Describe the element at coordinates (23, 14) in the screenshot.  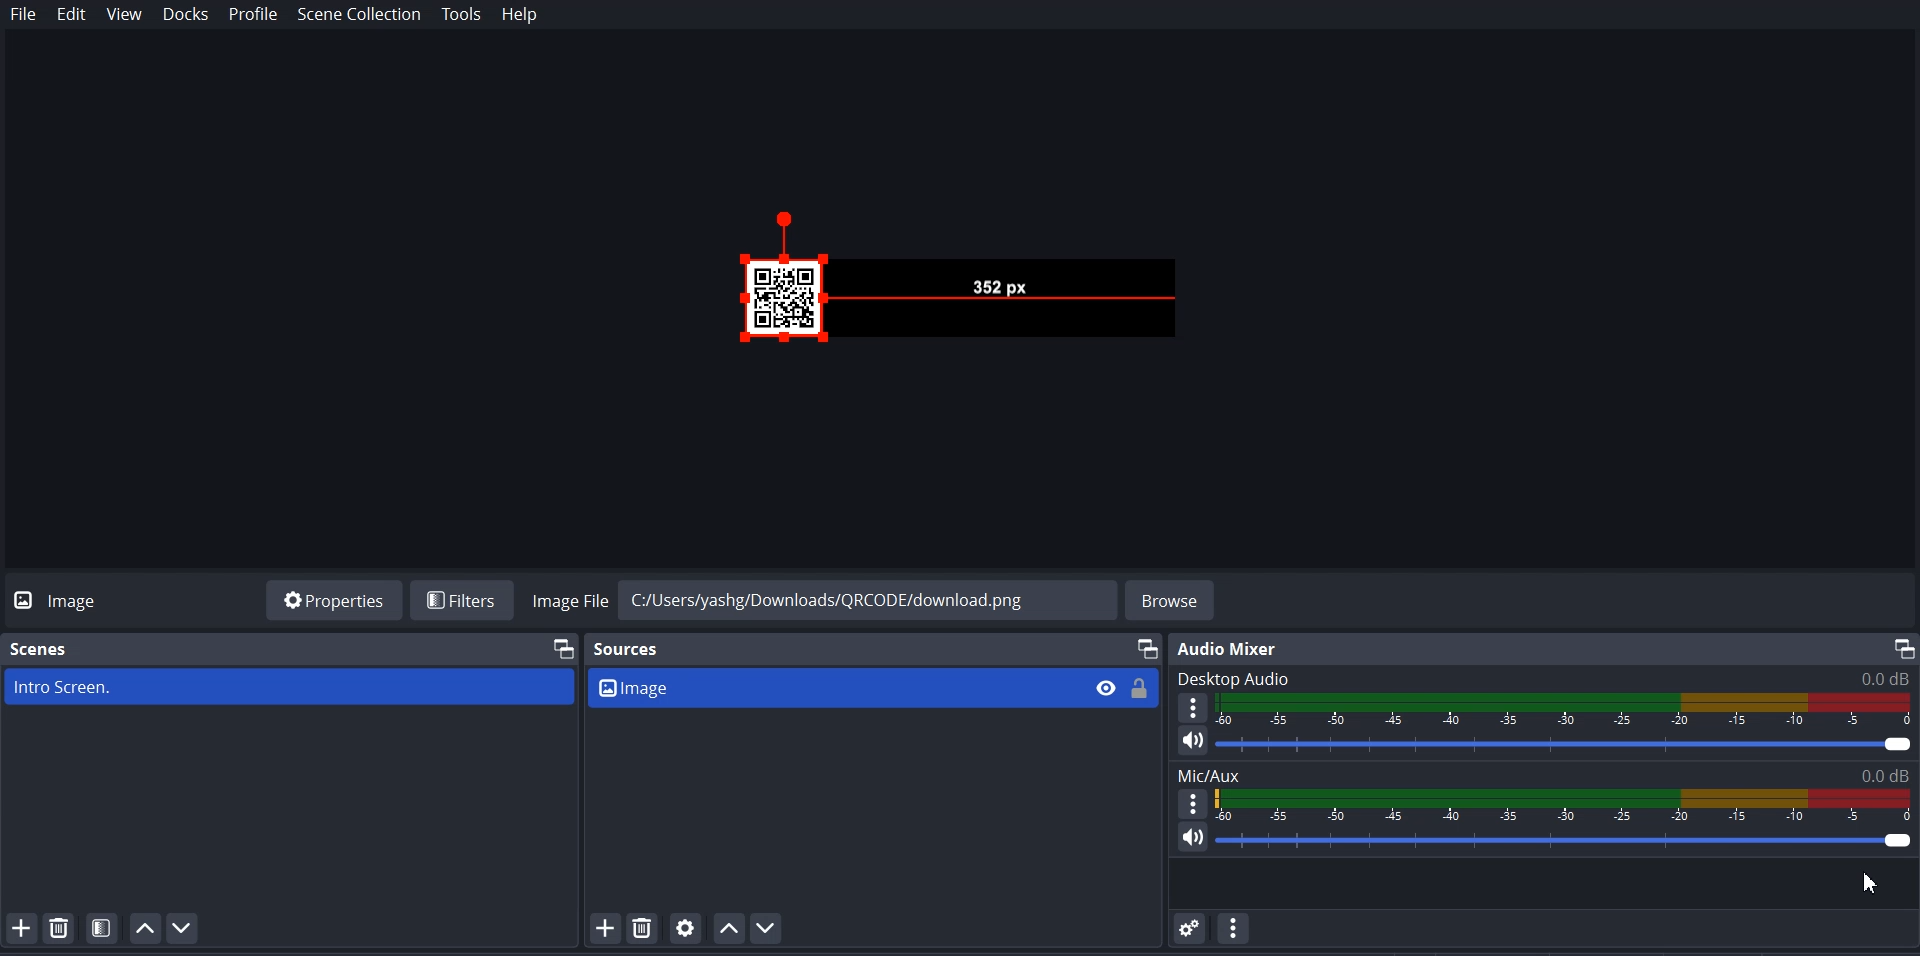
I see `File` at that location.